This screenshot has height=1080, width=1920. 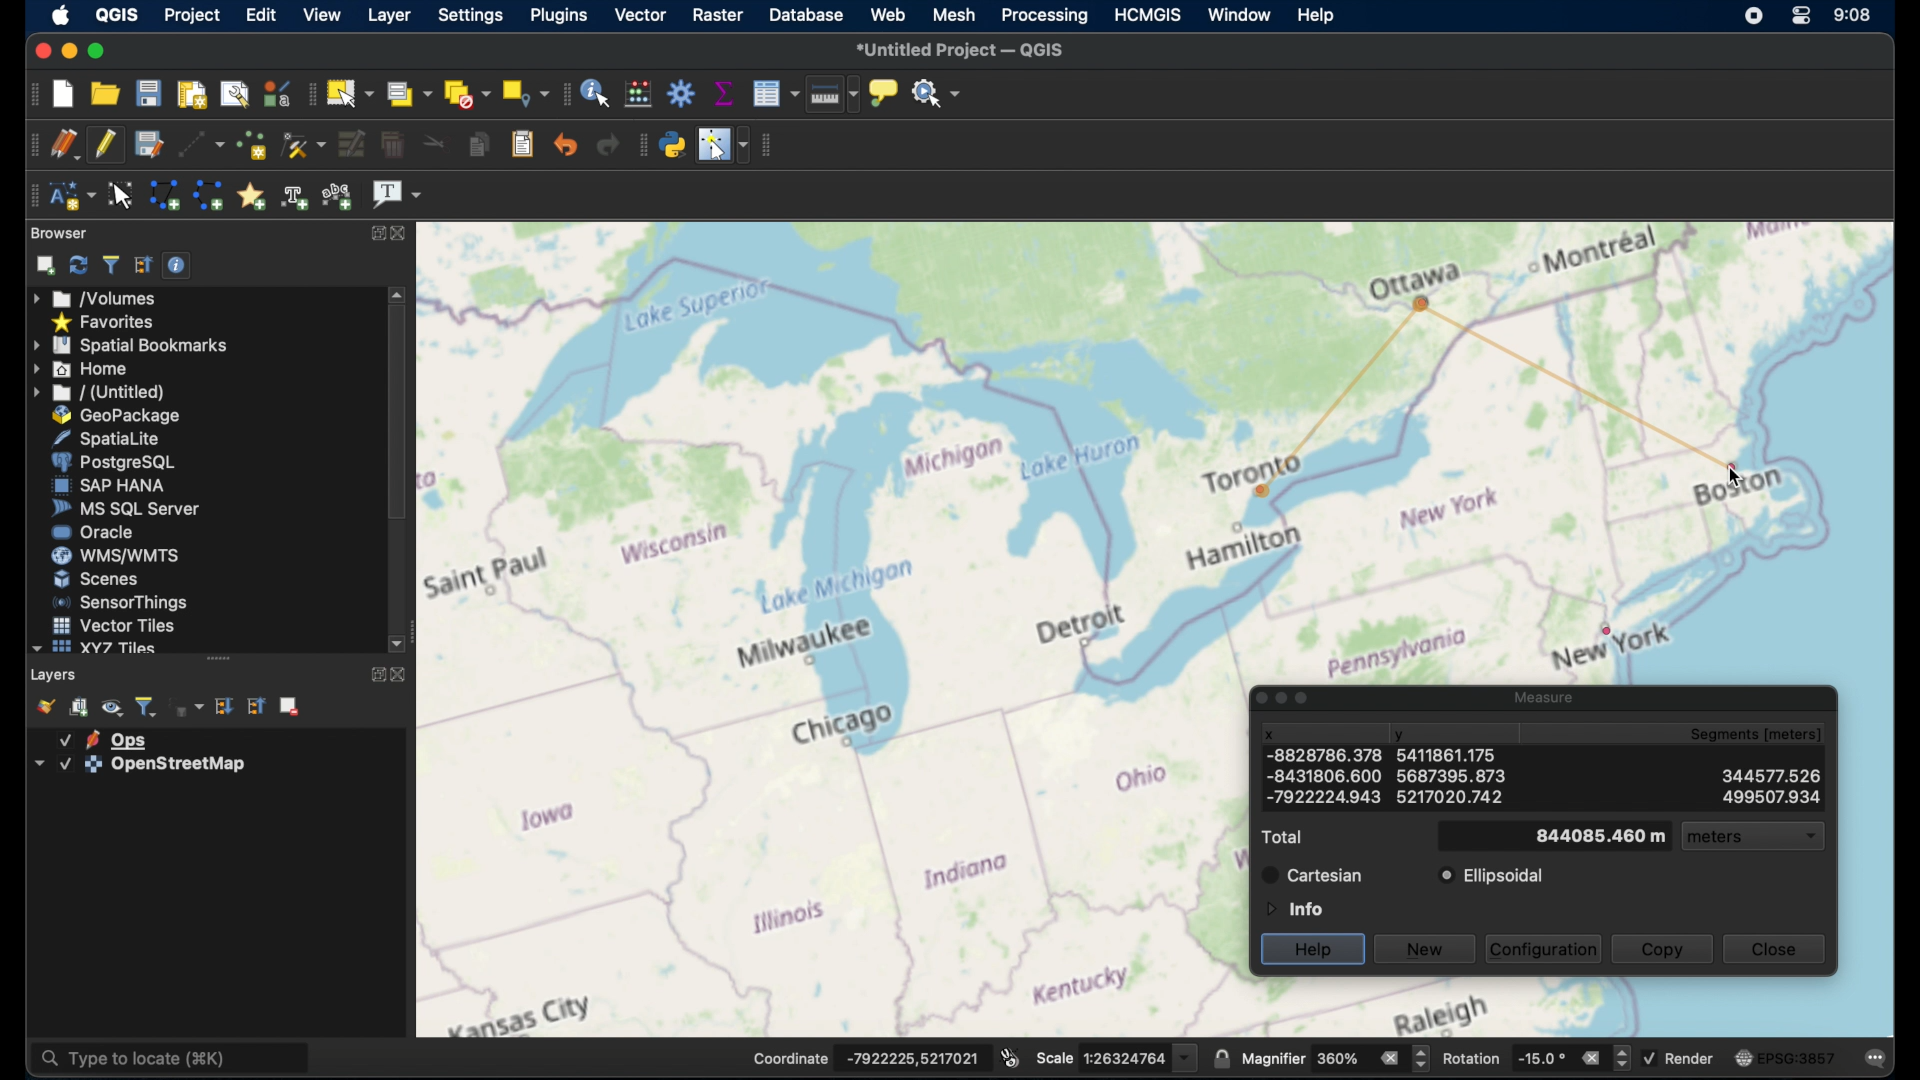 I want to click on layer, so click(x=386, y=15).